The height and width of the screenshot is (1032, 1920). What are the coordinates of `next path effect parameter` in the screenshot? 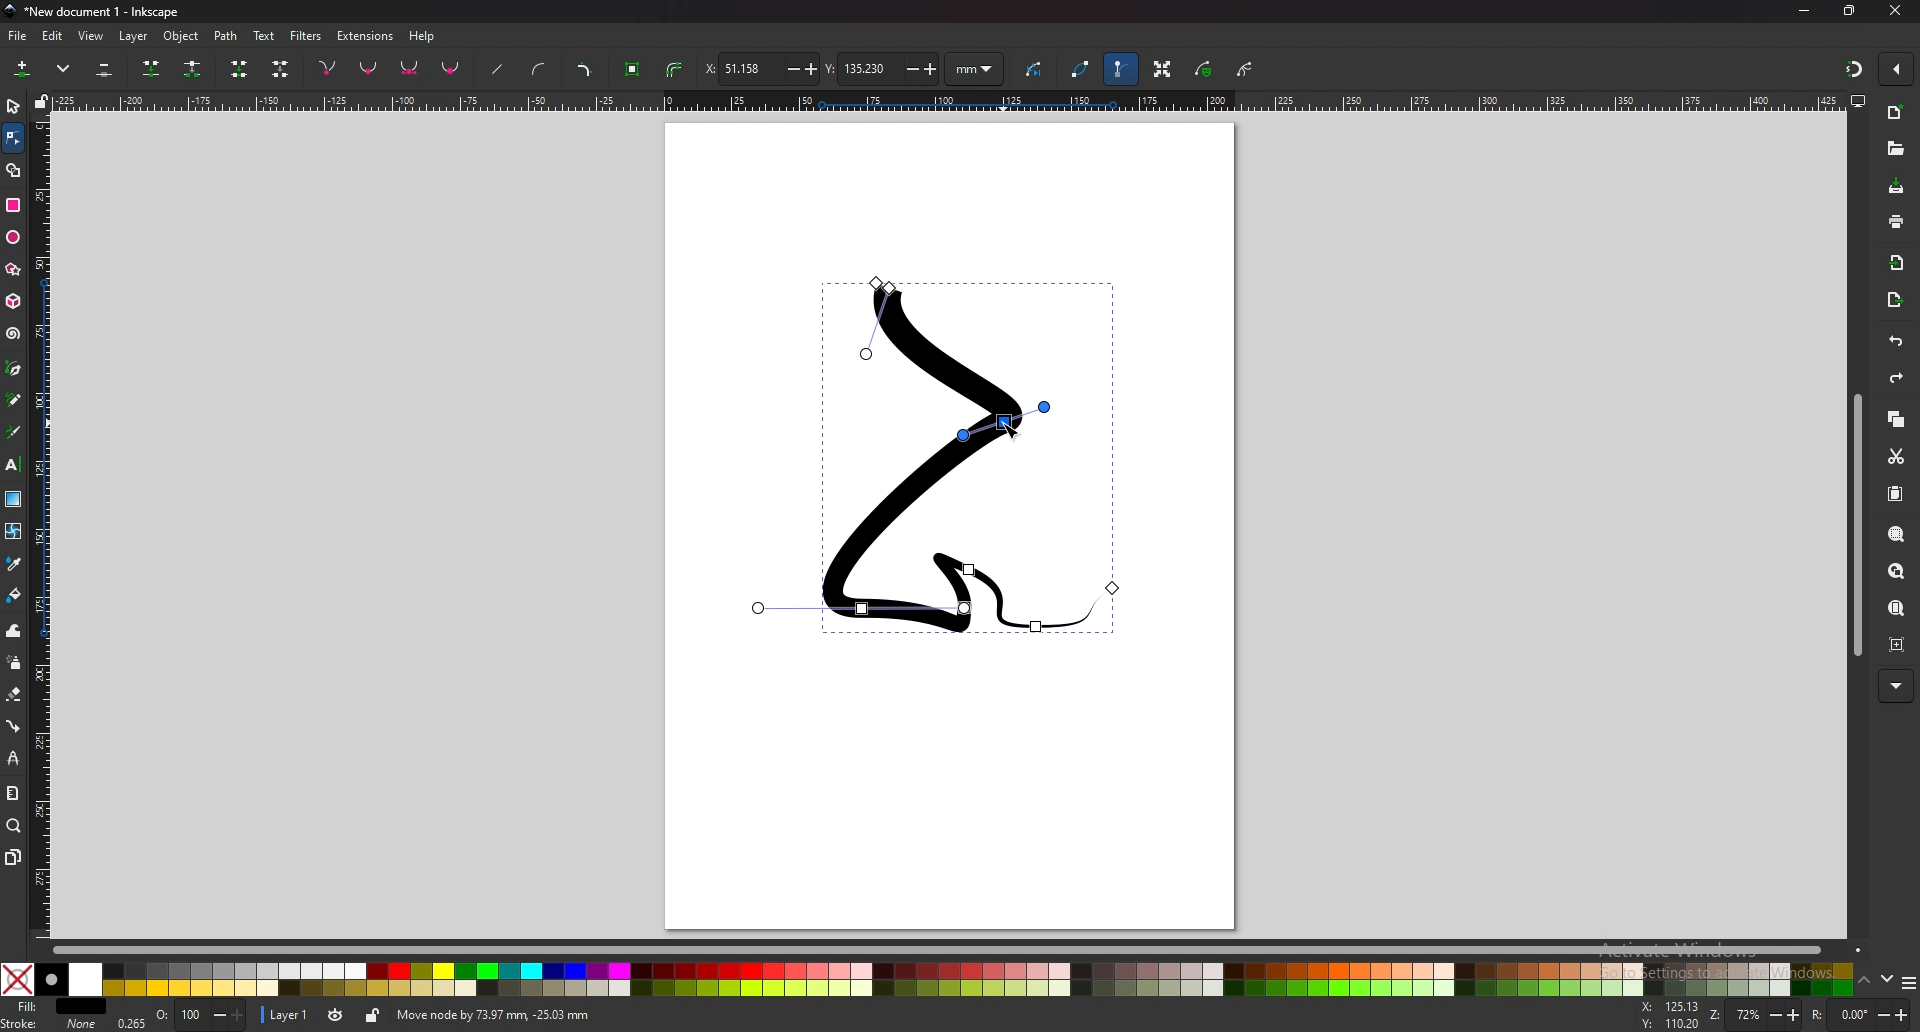 It's located at (1037, 70).